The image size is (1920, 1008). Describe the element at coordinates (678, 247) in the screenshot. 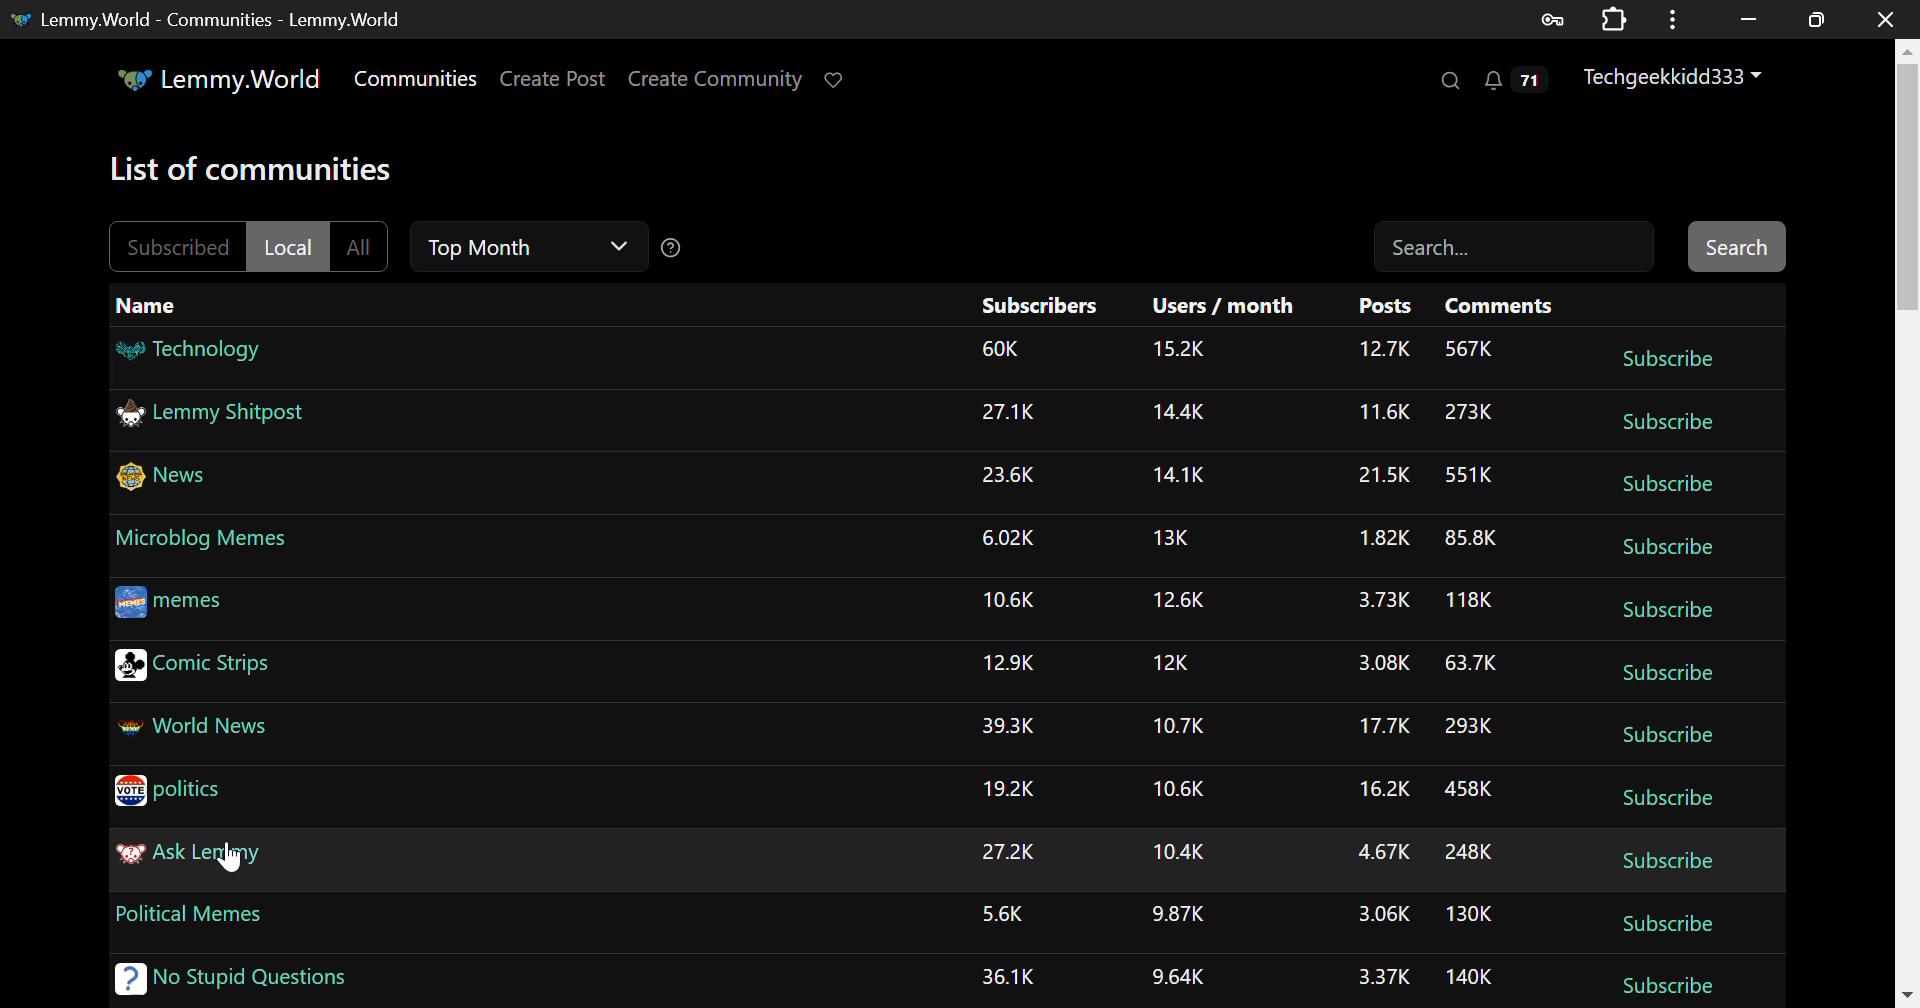

I see `Sorting Help` at that location.